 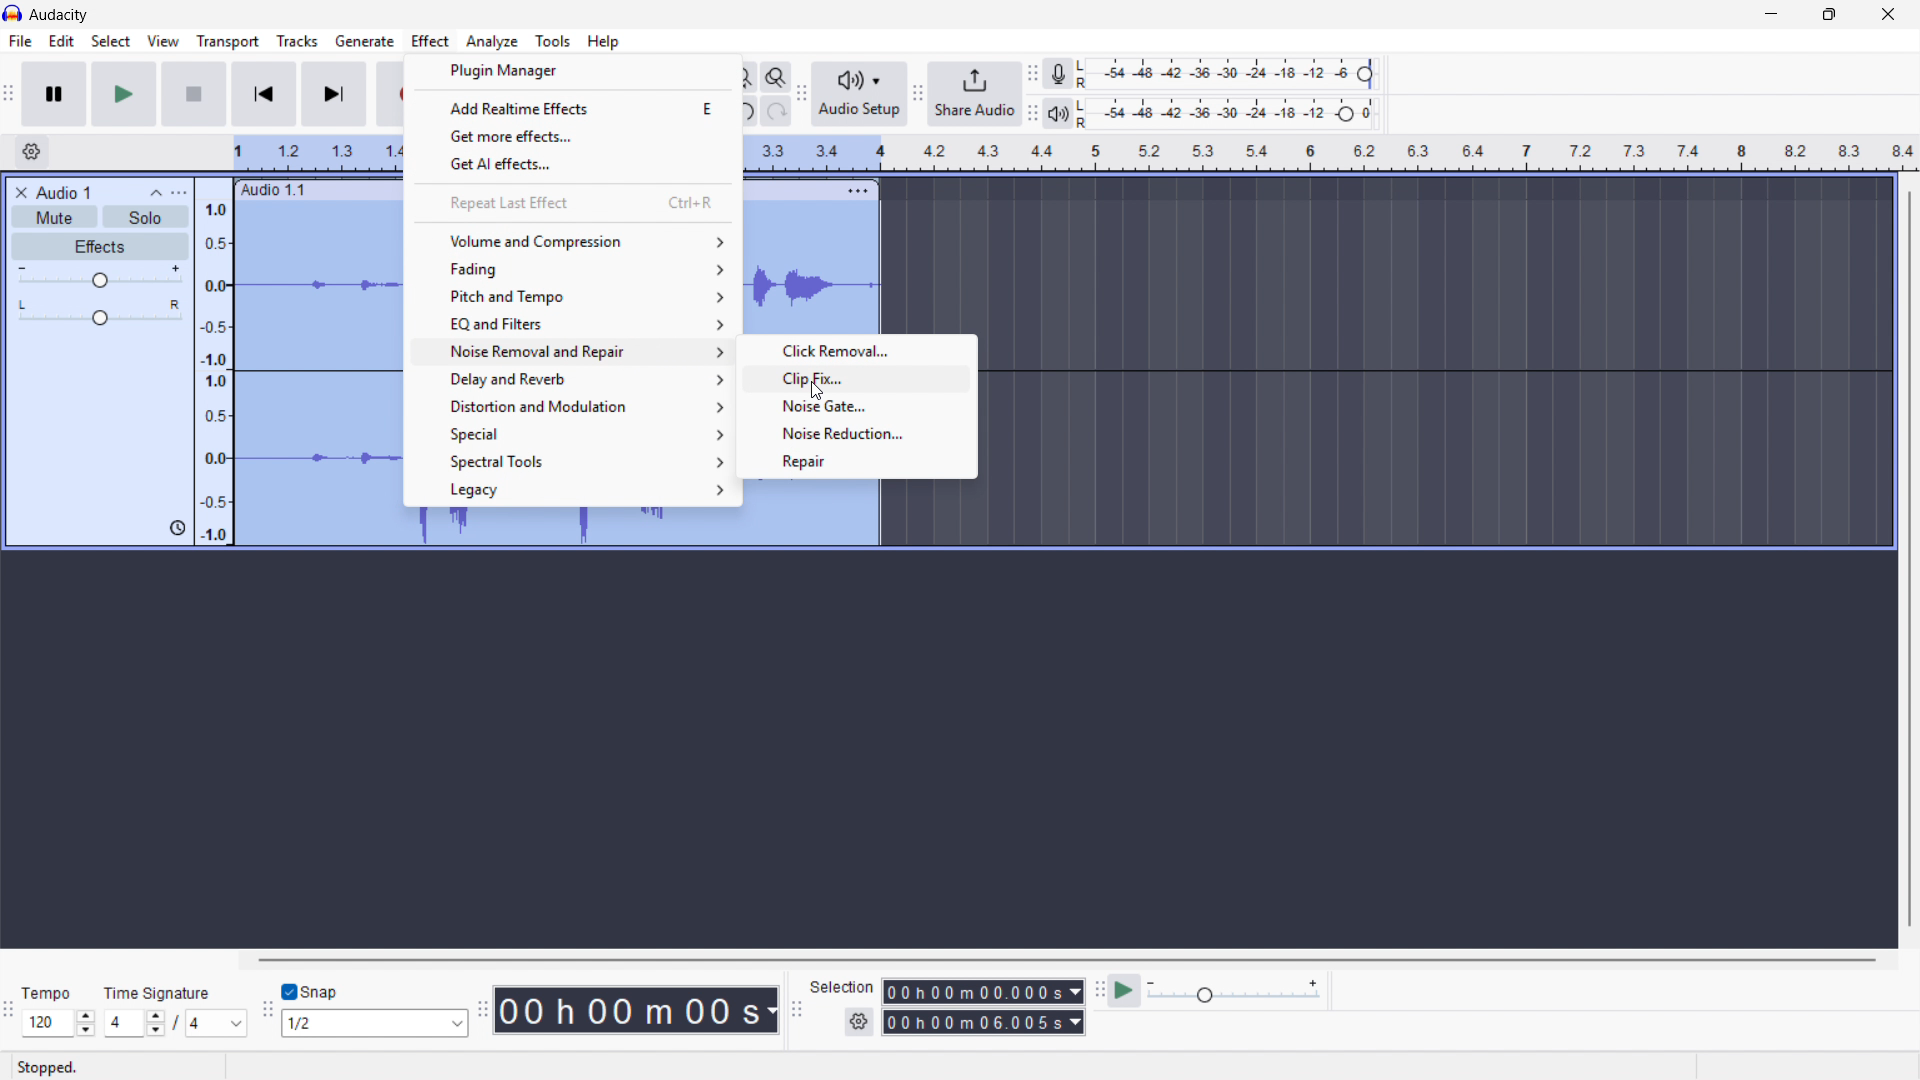 What do you see at coordinates (60, 15) in the screenshot?
I see `Title ` at bounding box center [60, 15].